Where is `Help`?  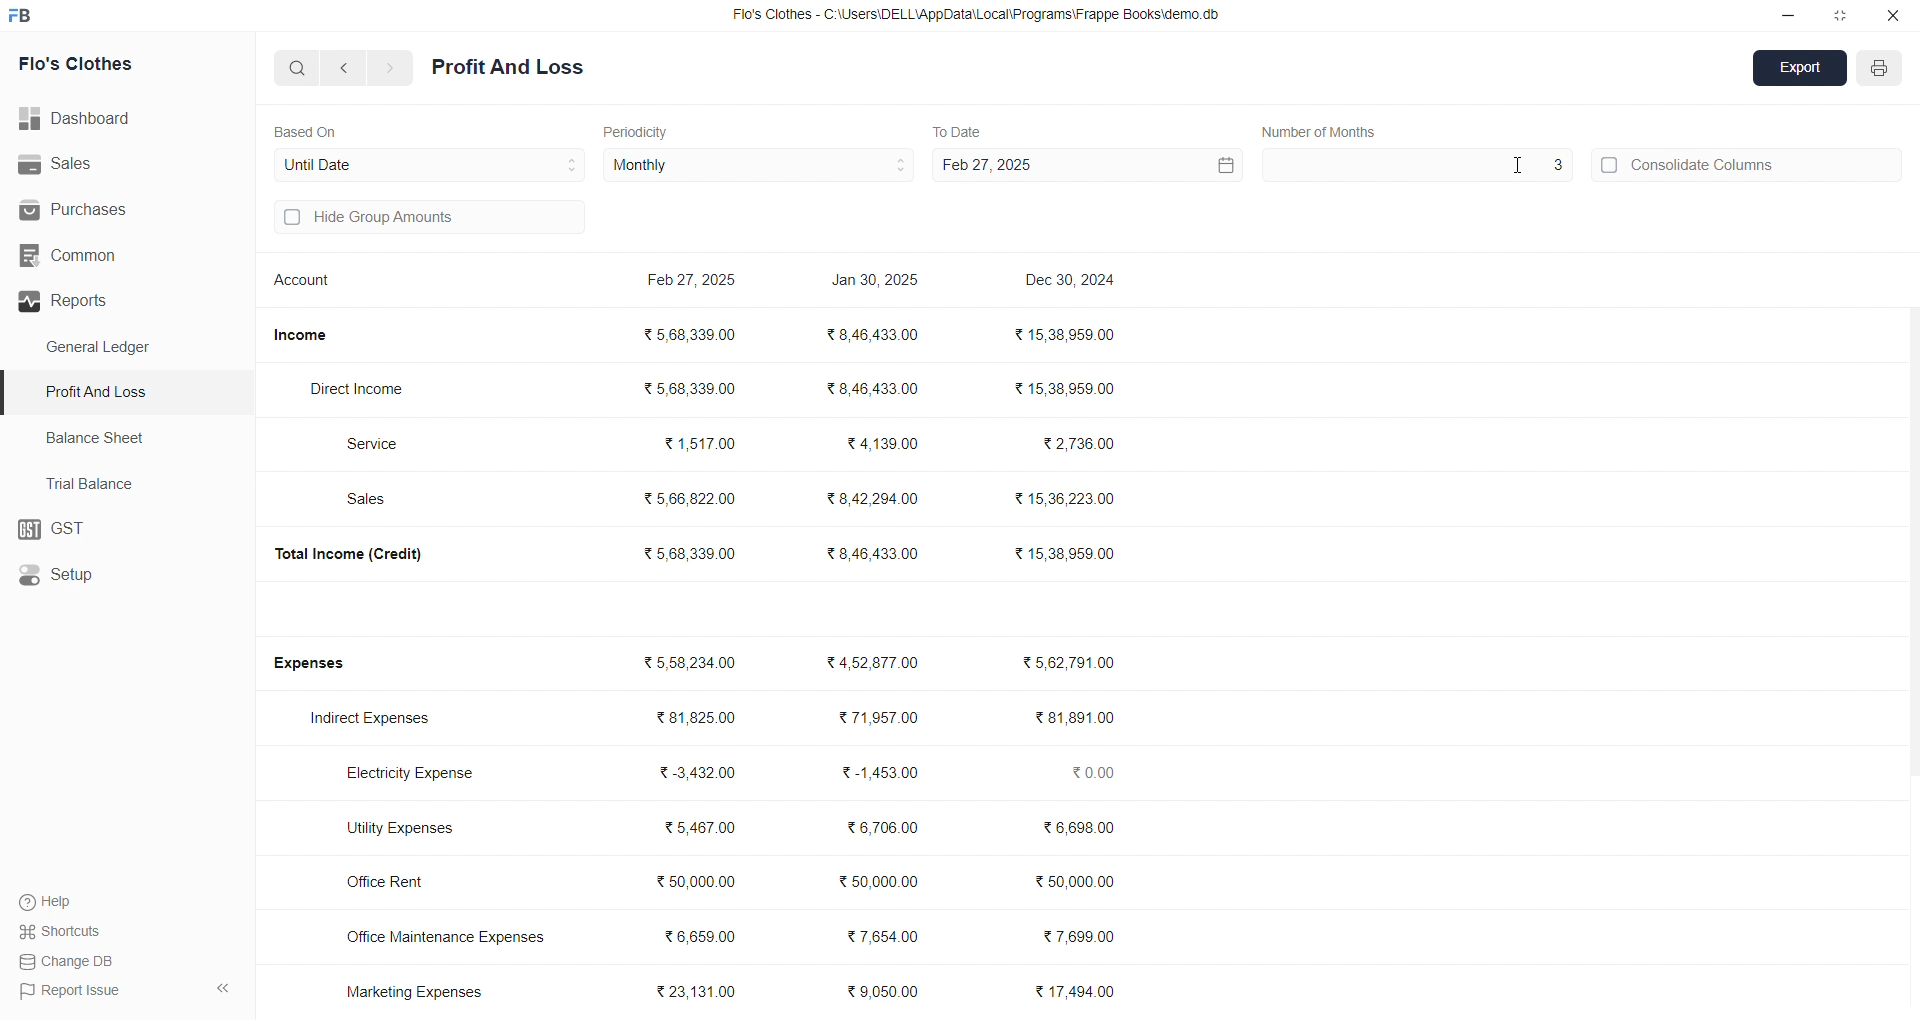
Help is located at coordinates (55, 901).